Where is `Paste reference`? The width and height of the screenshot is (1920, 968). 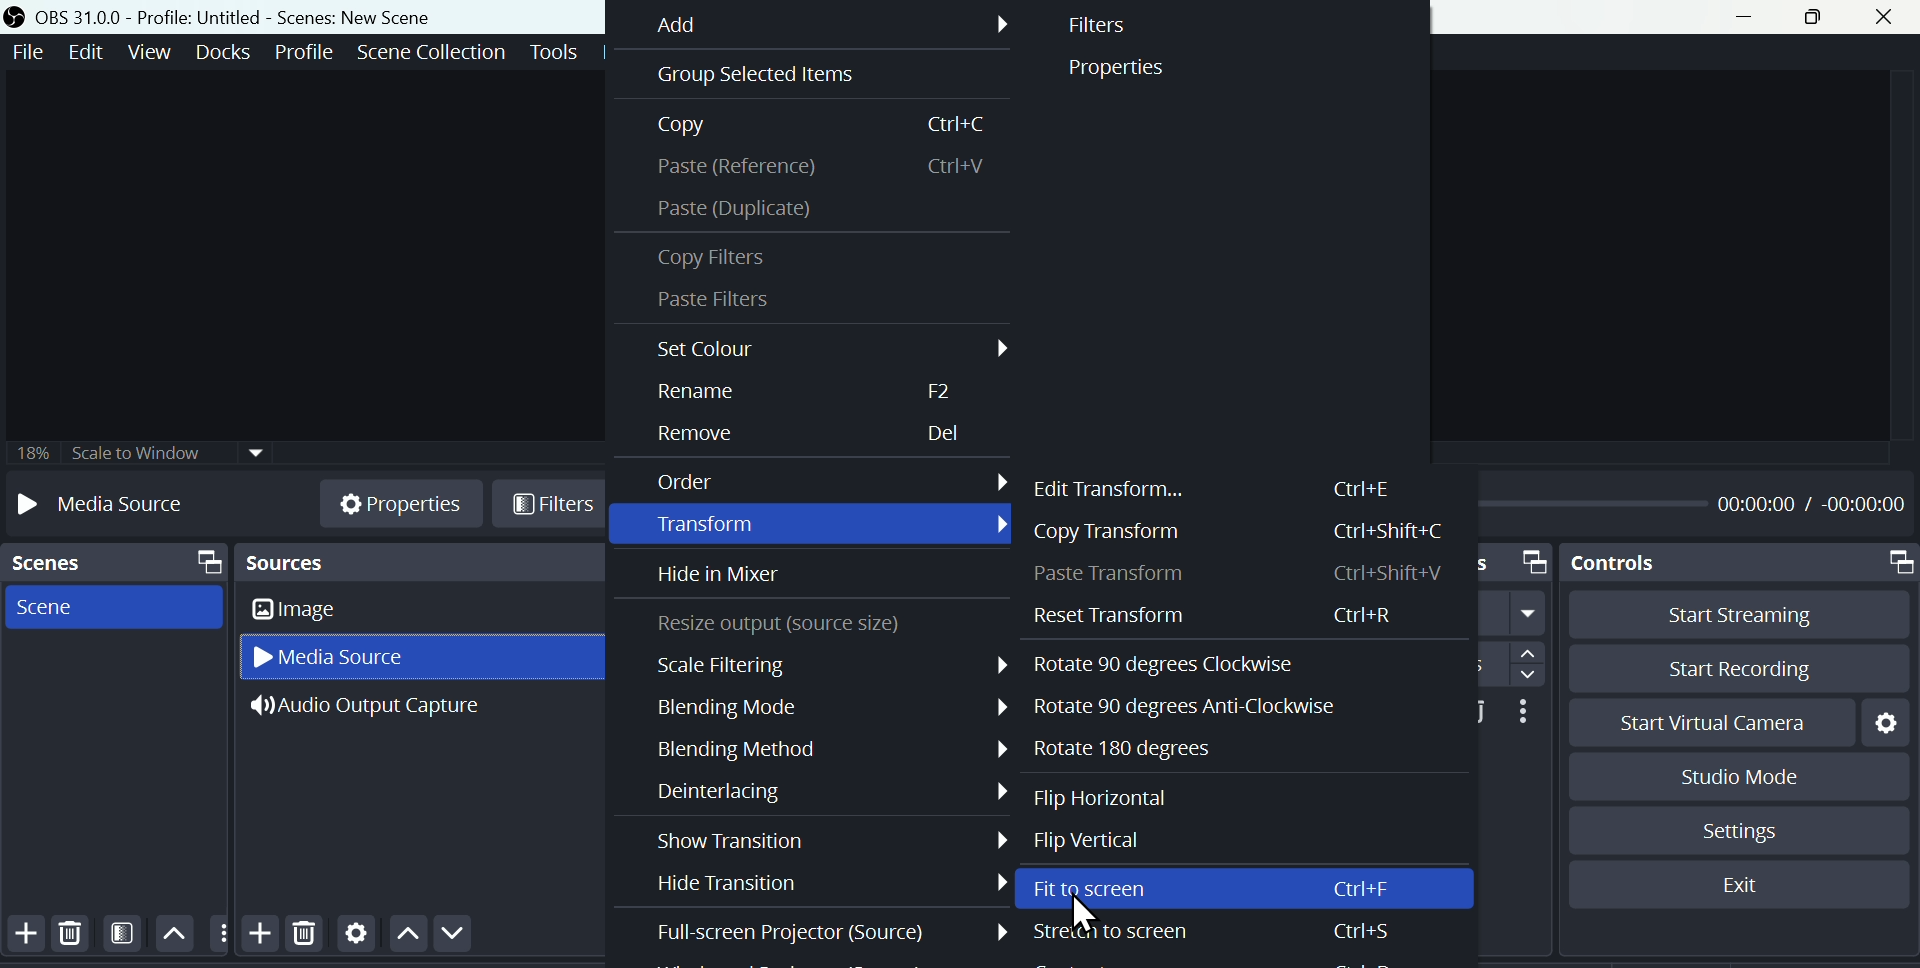
Paste reference is located at coordinates (817, 171).